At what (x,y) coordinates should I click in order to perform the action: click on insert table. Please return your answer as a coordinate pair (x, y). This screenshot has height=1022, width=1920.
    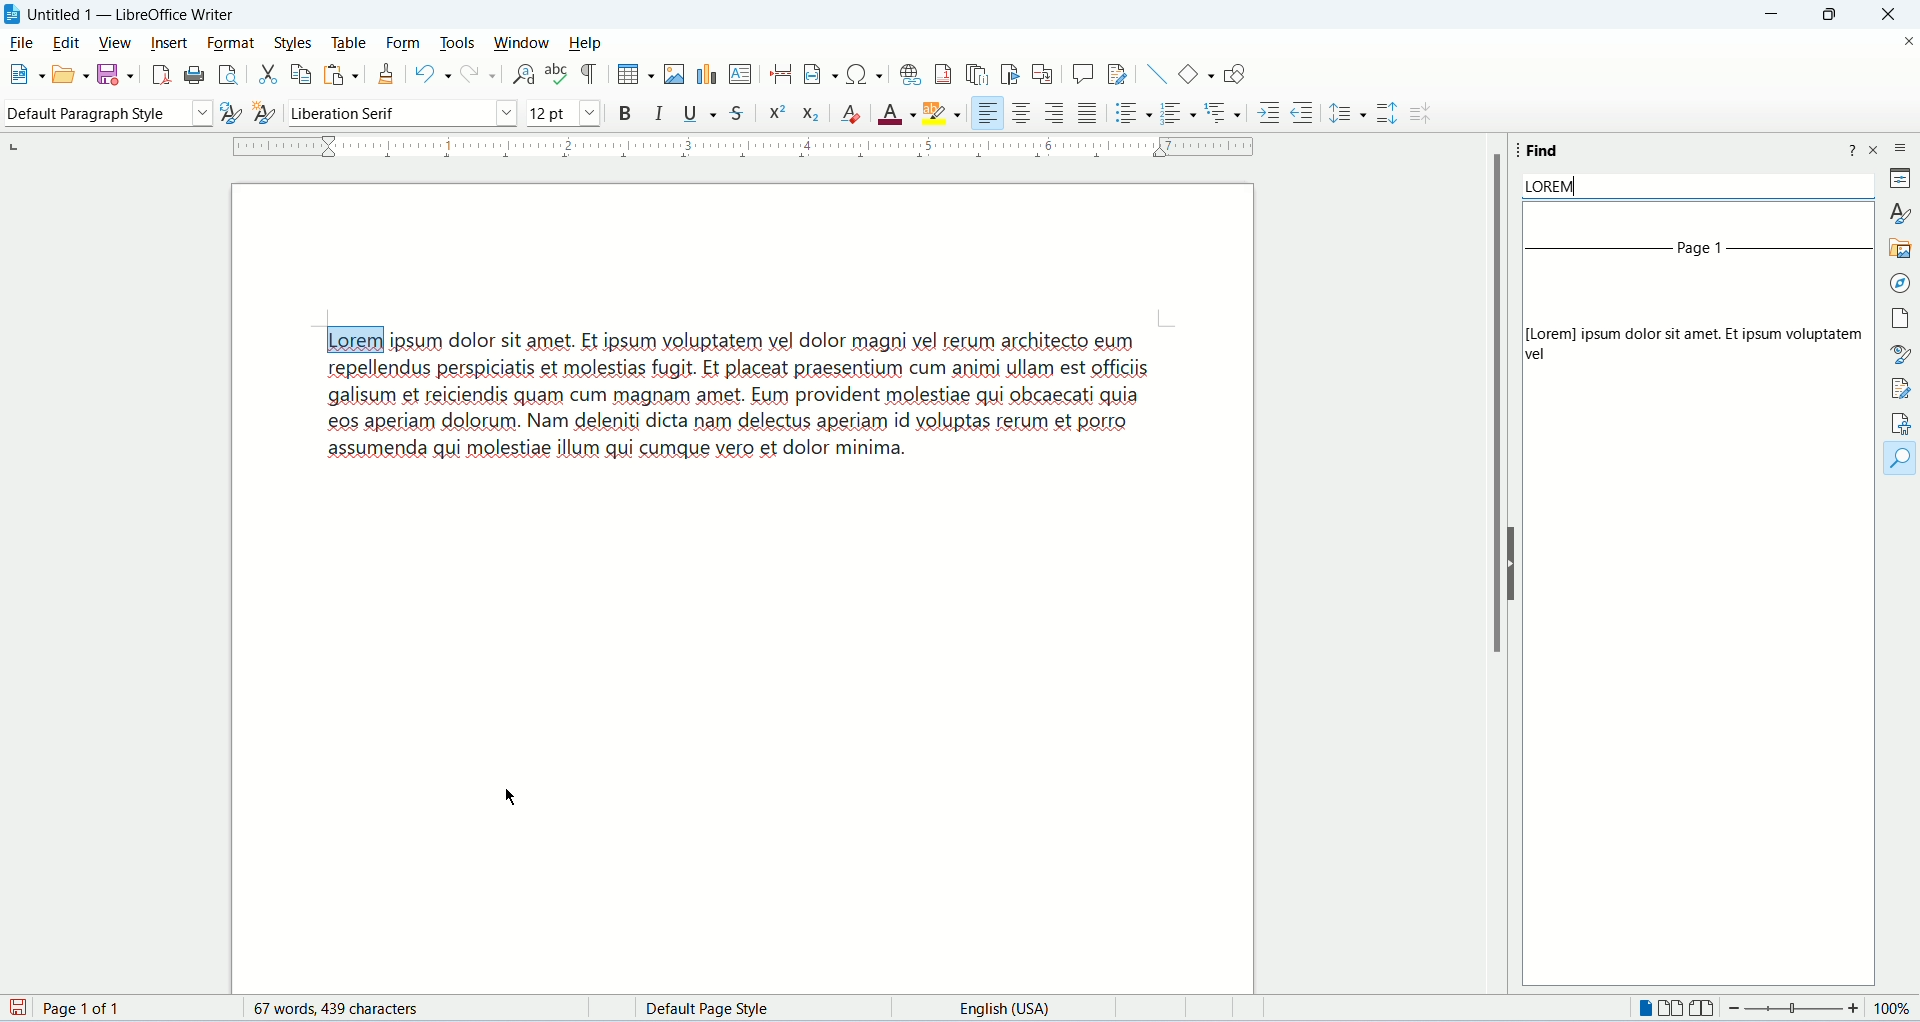
    Looking at the image, I should click on (629, 74).